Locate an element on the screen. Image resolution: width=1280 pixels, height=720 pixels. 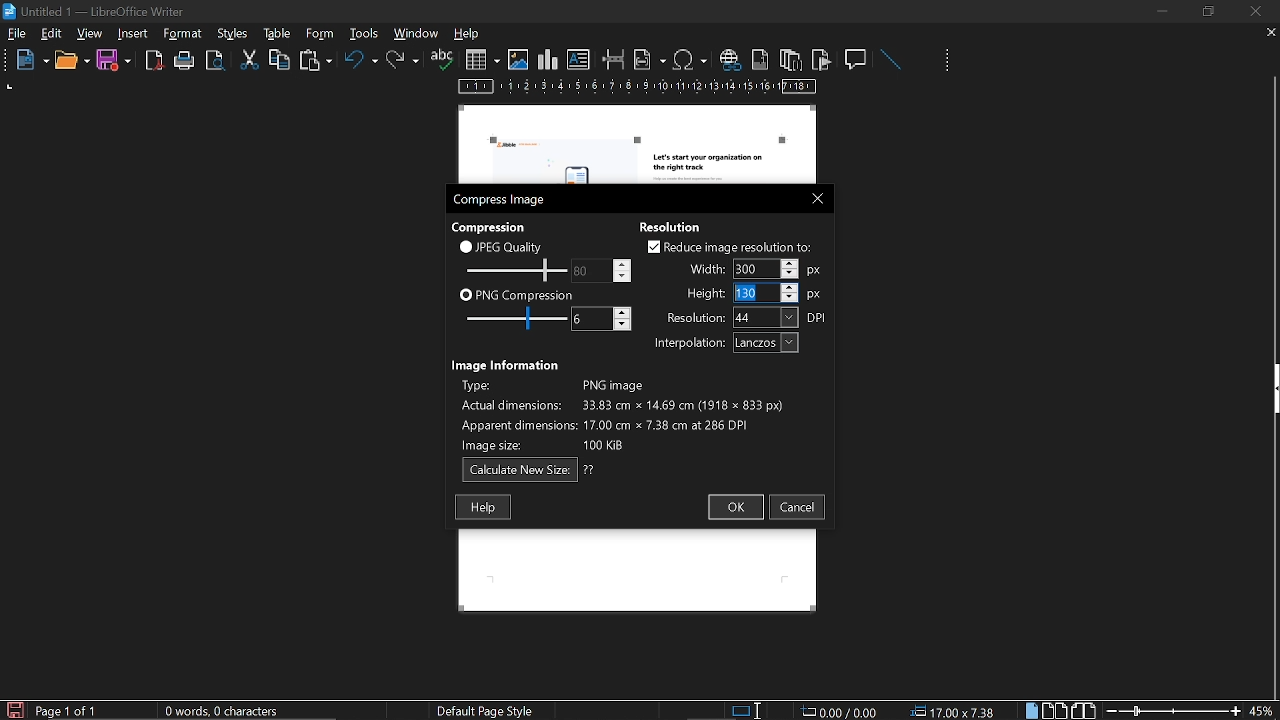
Compression is located at coordinates (491, 226).